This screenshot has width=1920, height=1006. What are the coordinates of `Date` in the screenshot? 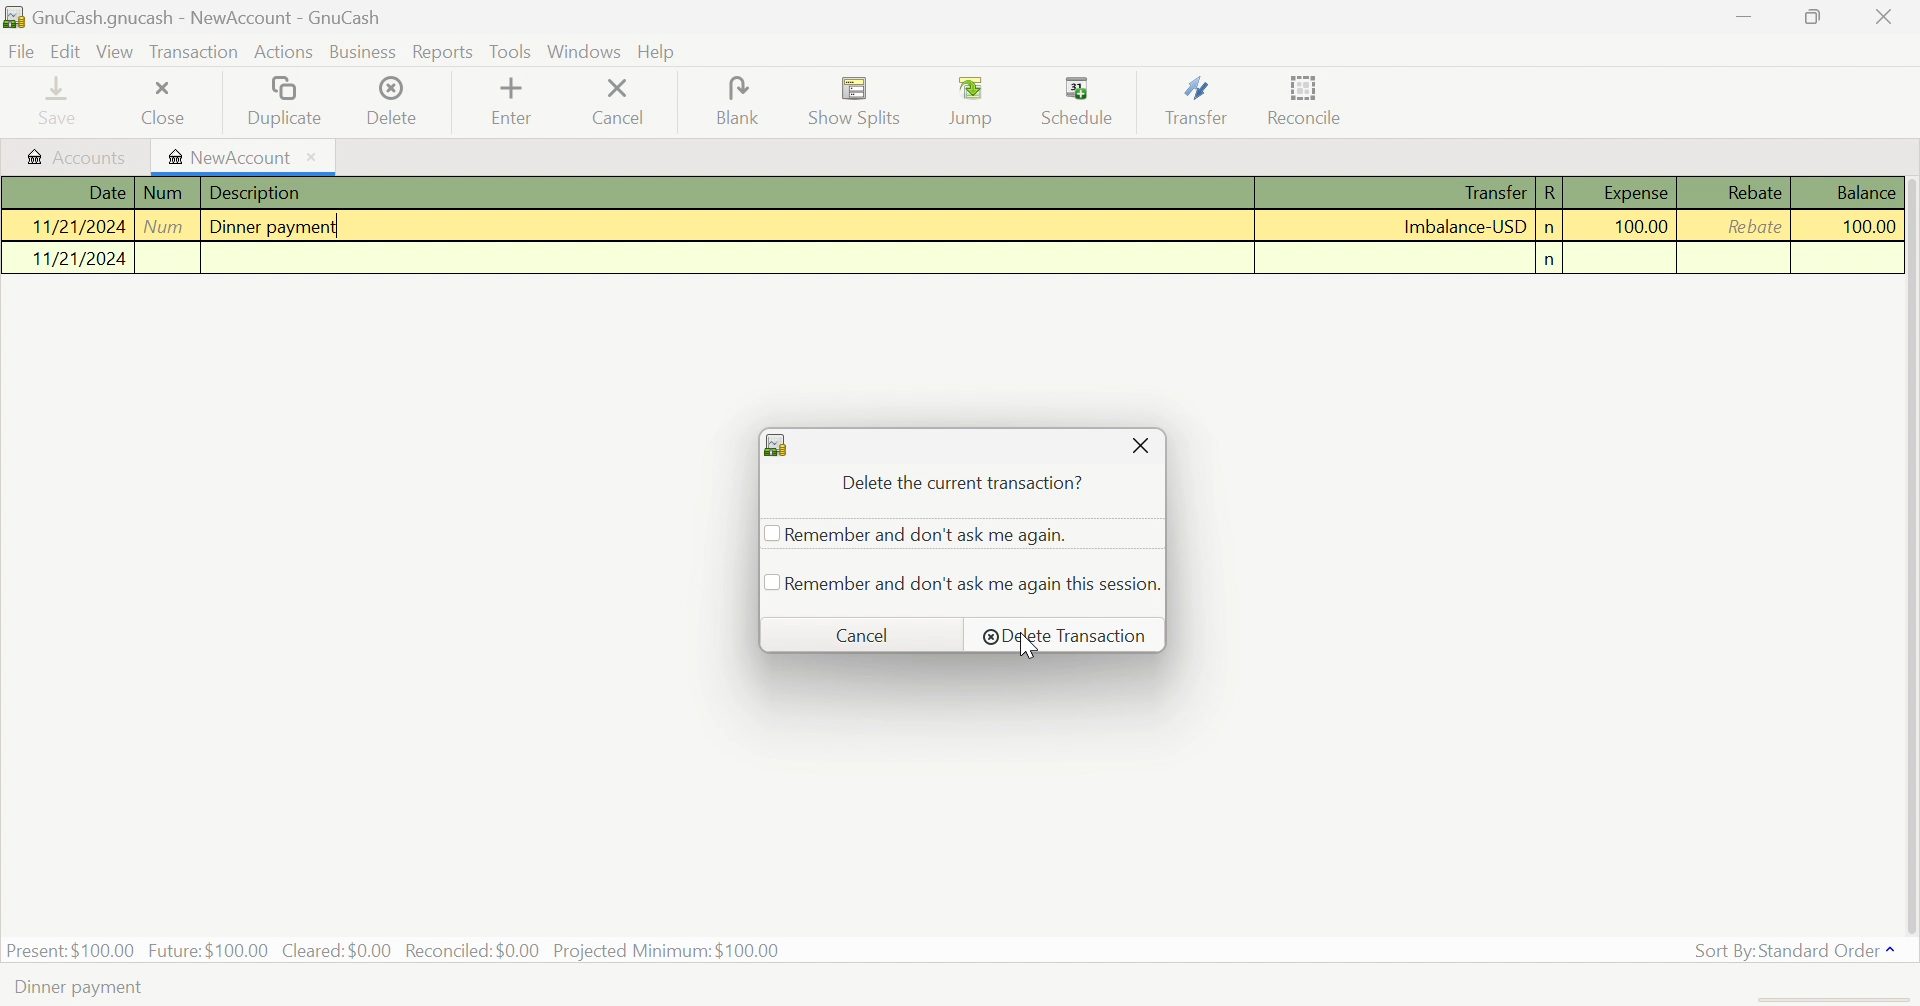 It's located at (107, 193).